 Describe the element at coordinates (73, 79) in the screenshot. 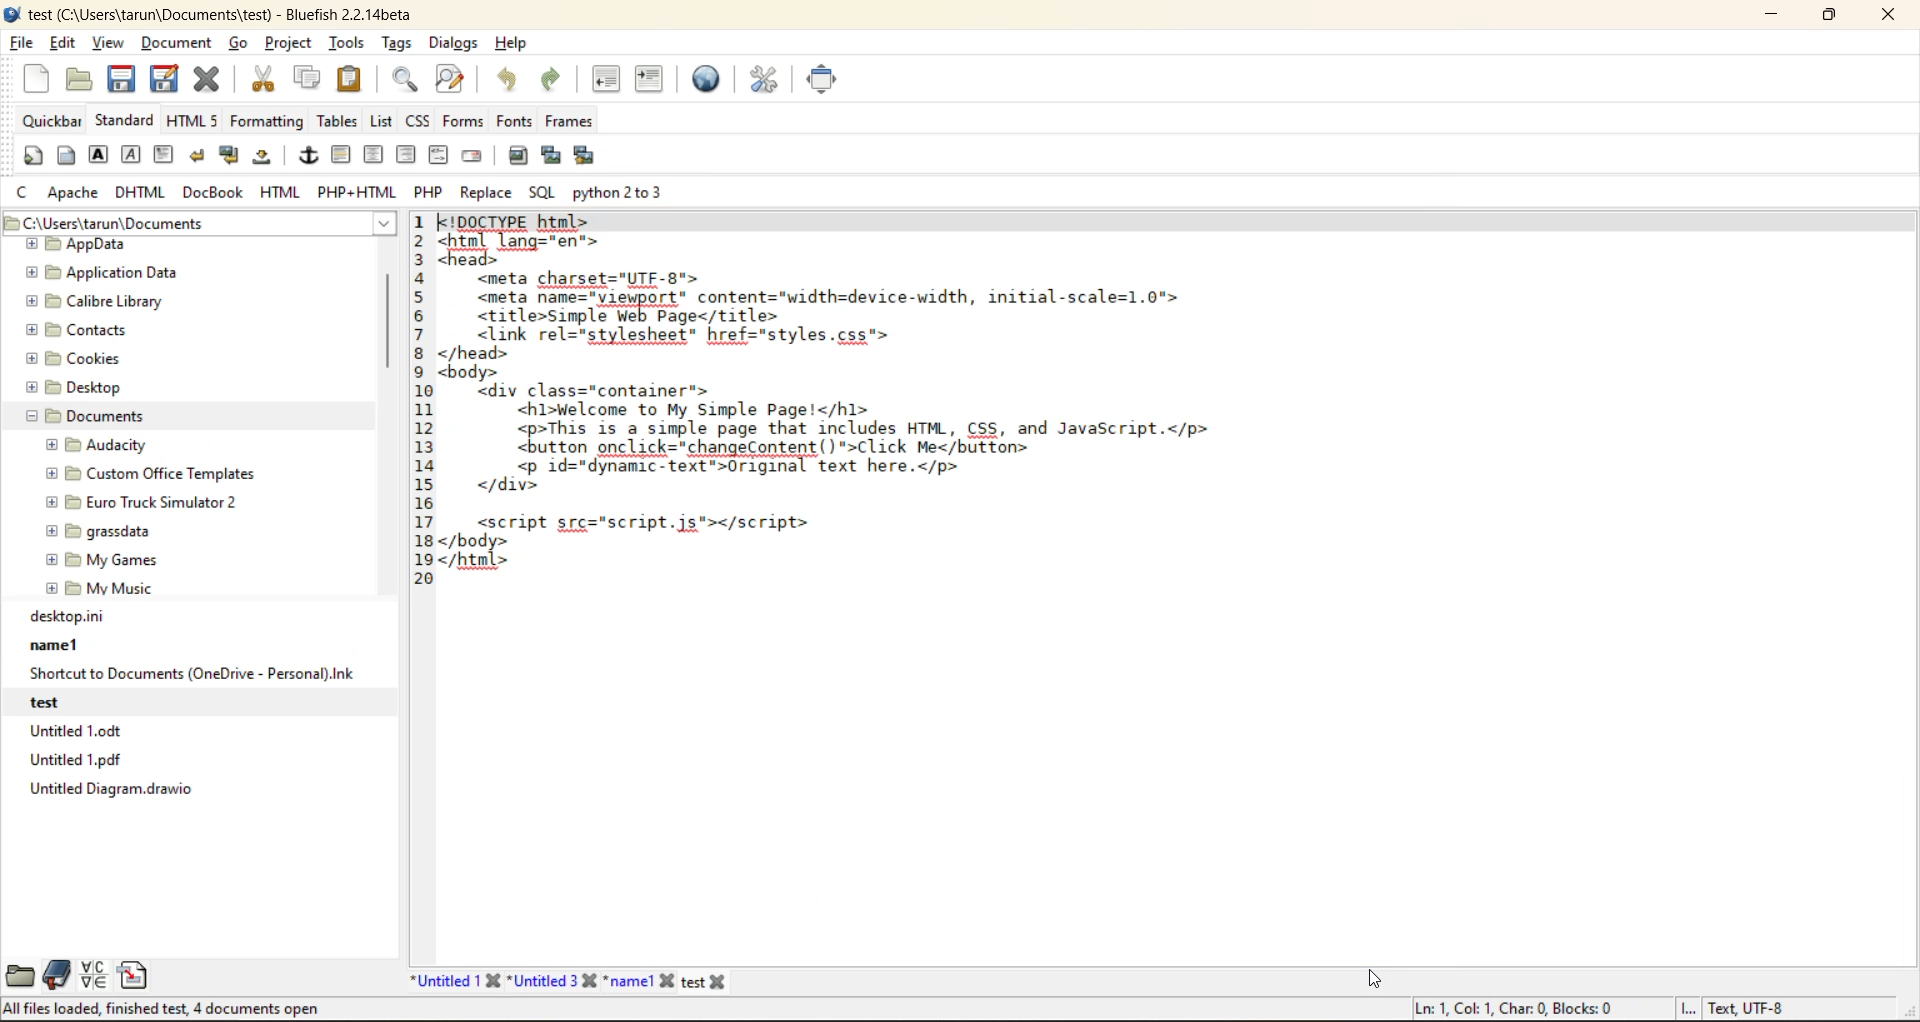

I see `open` at that location.